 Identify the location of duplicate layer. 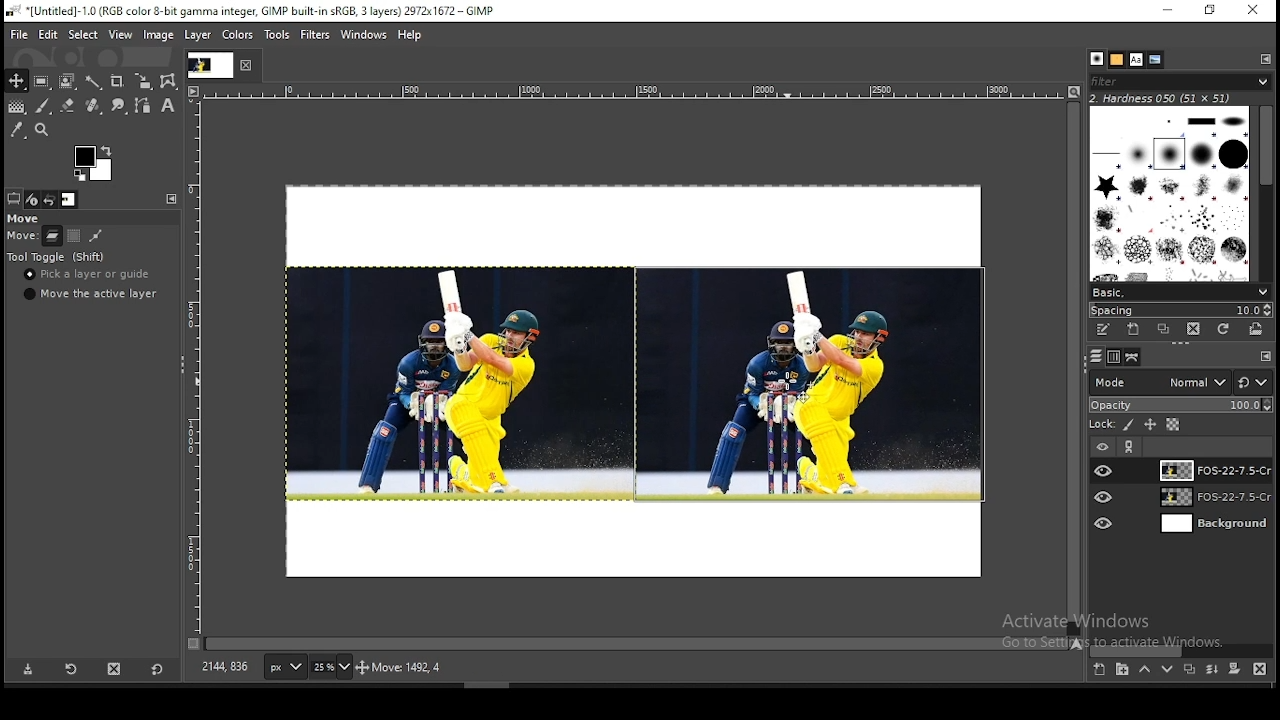
(1186, 672).